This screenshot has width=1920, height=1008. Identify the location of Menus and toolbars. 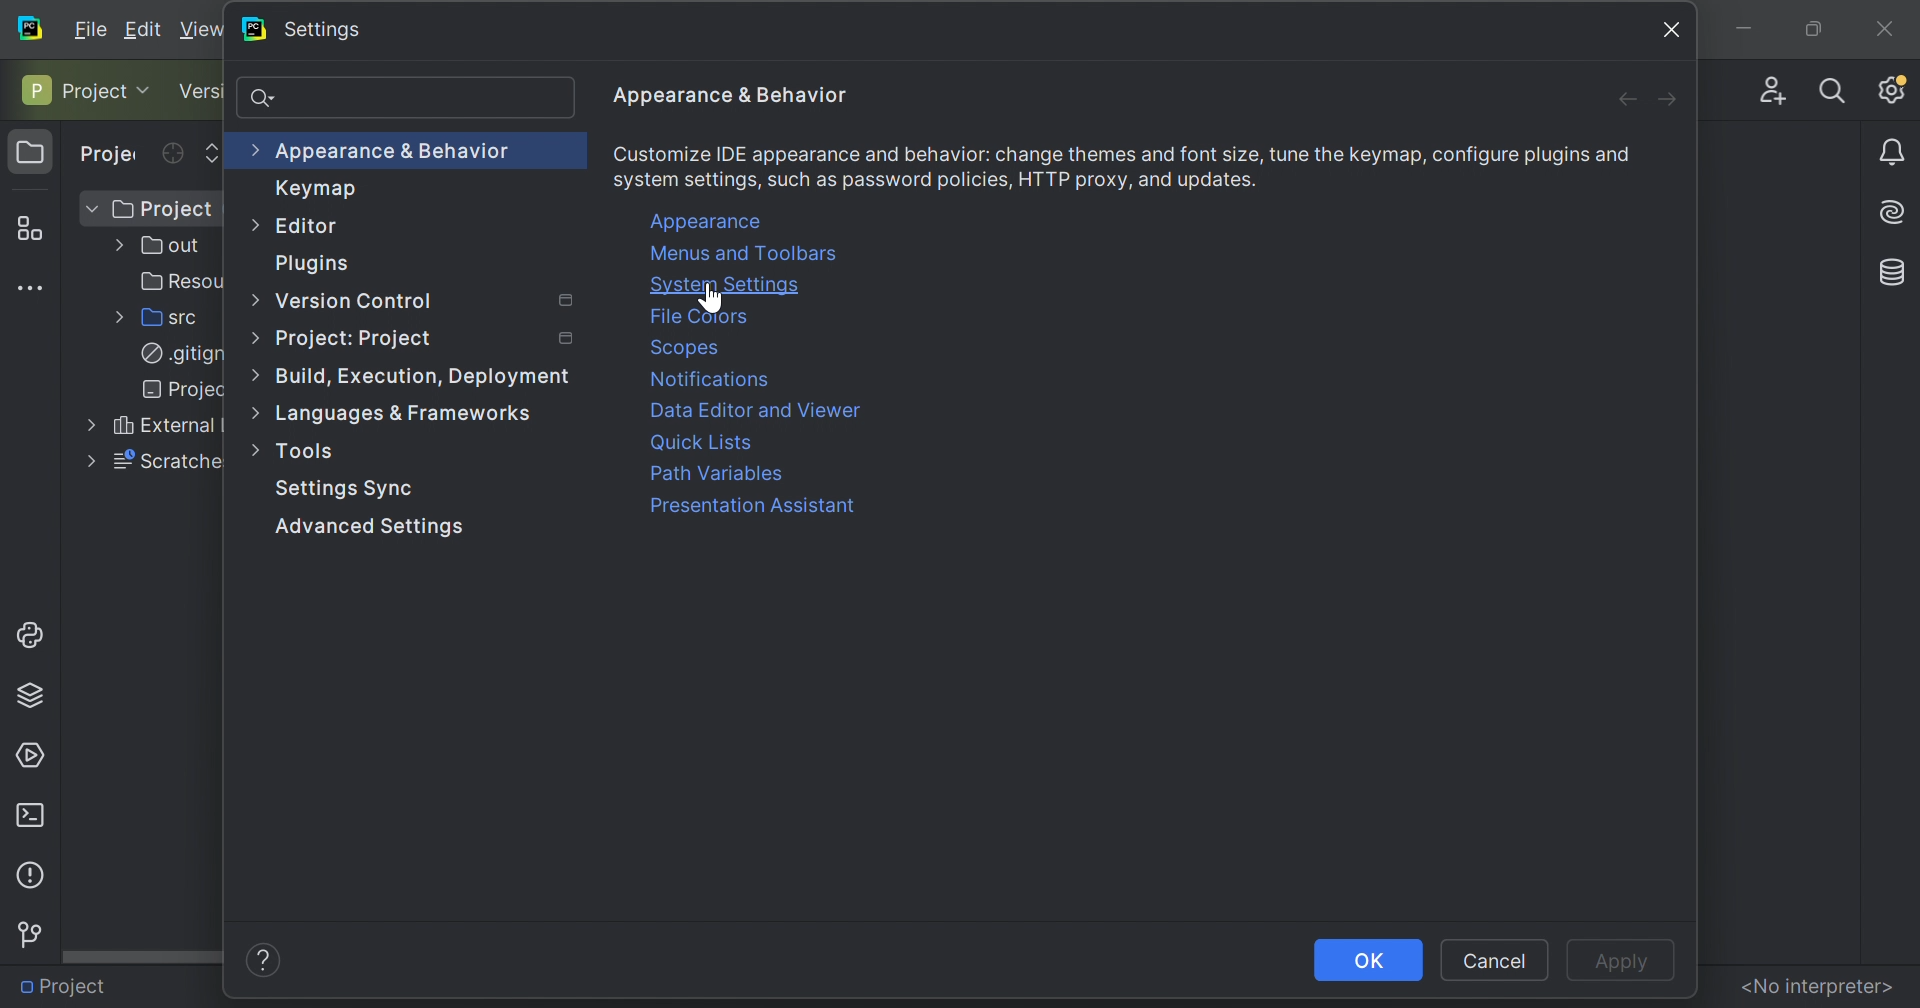
(748, 255).